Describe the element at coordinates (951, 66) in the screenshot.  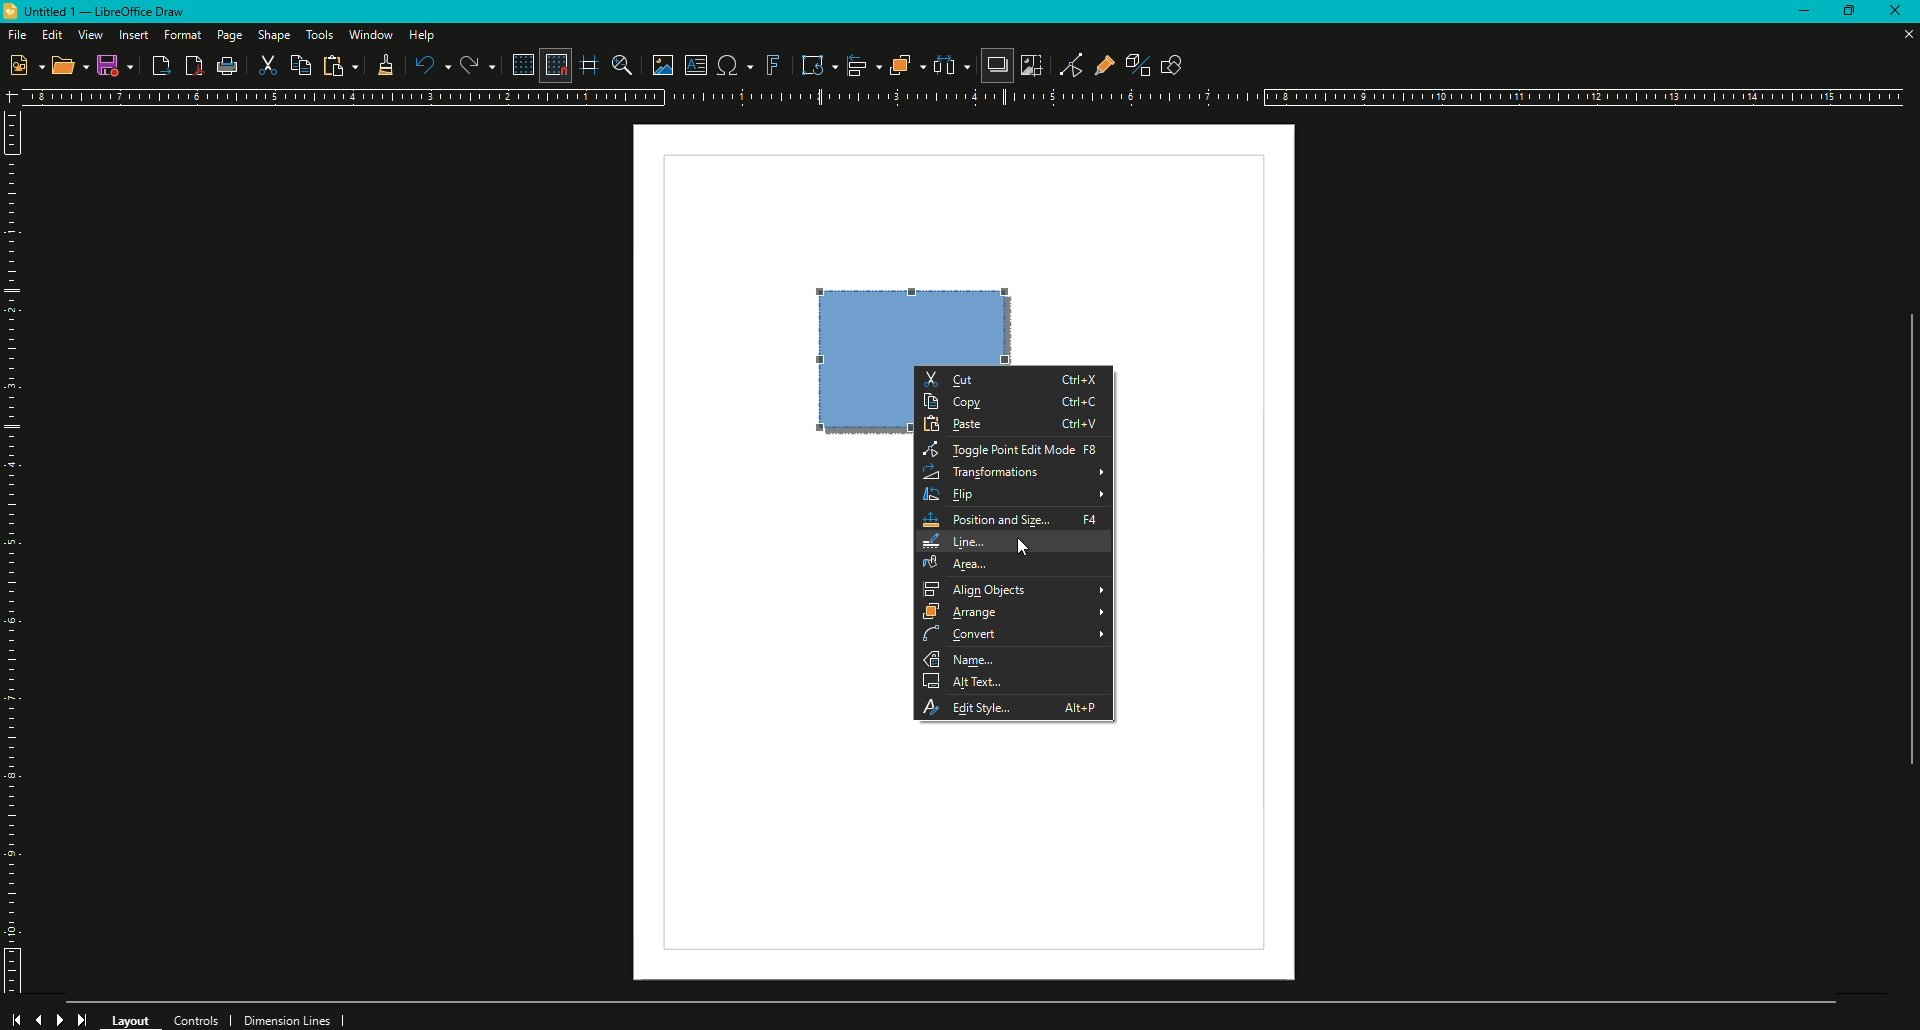
I see `Select three objects` at that location.